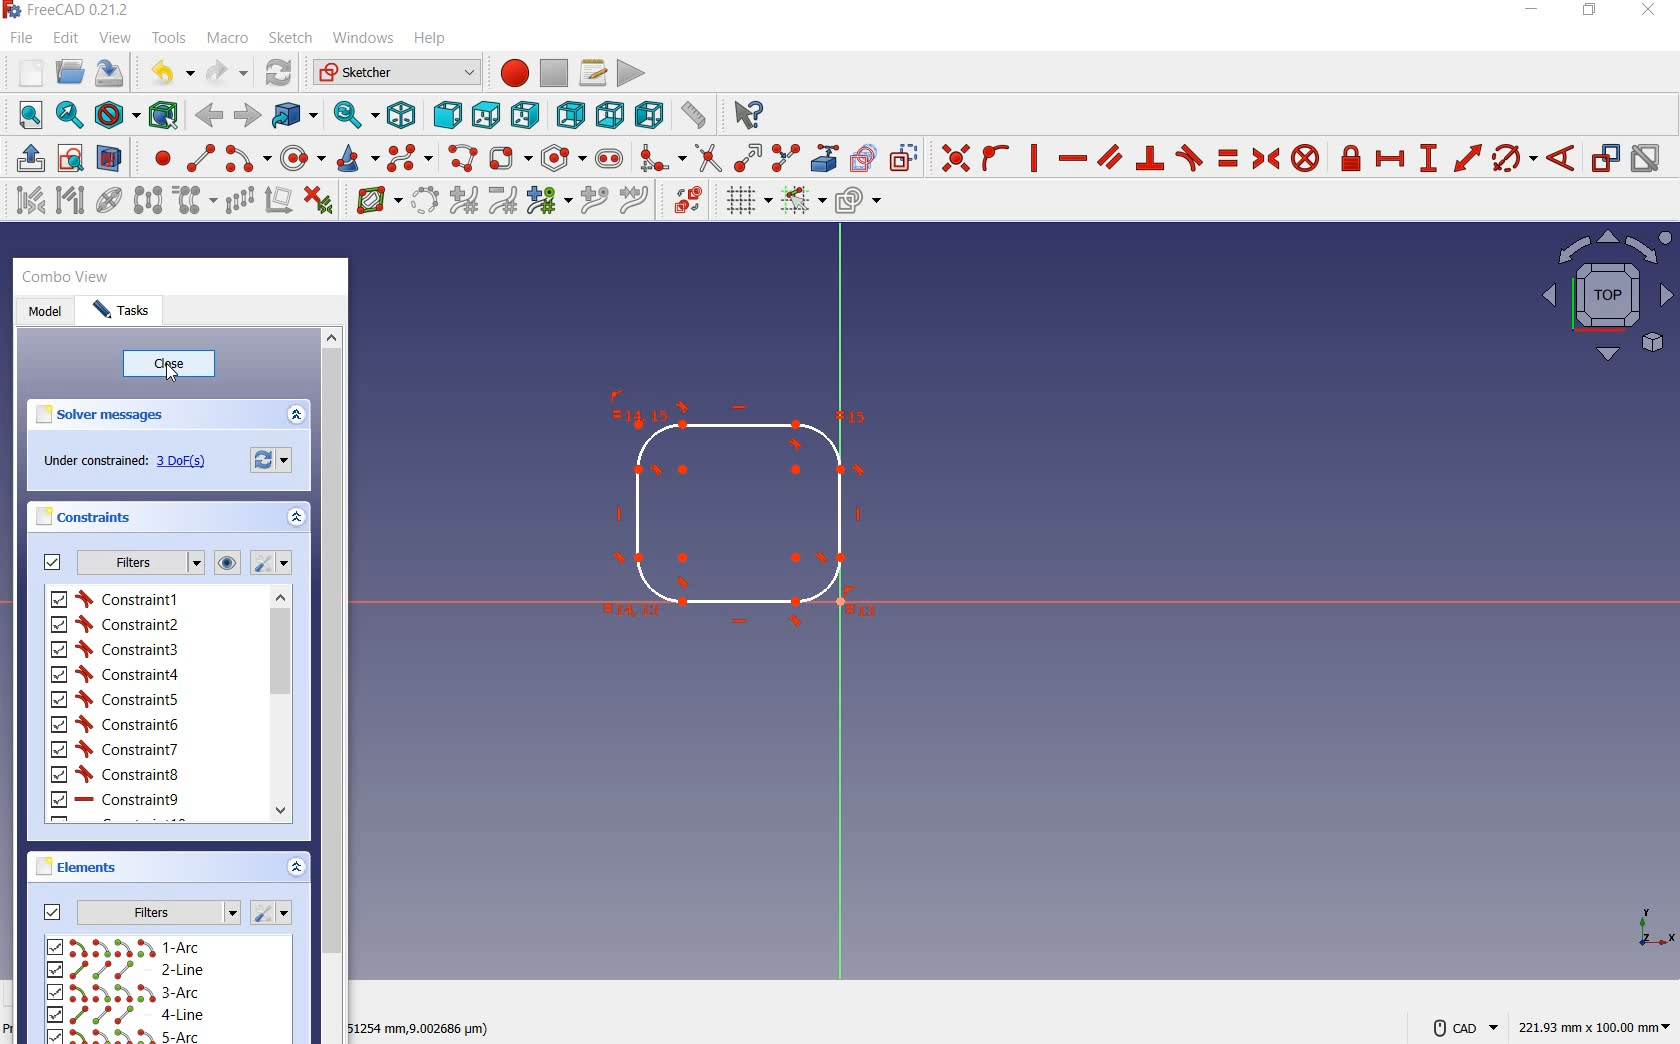 The image size is (1680, 1044). I want to click on xyz points, so click(1657, 931).